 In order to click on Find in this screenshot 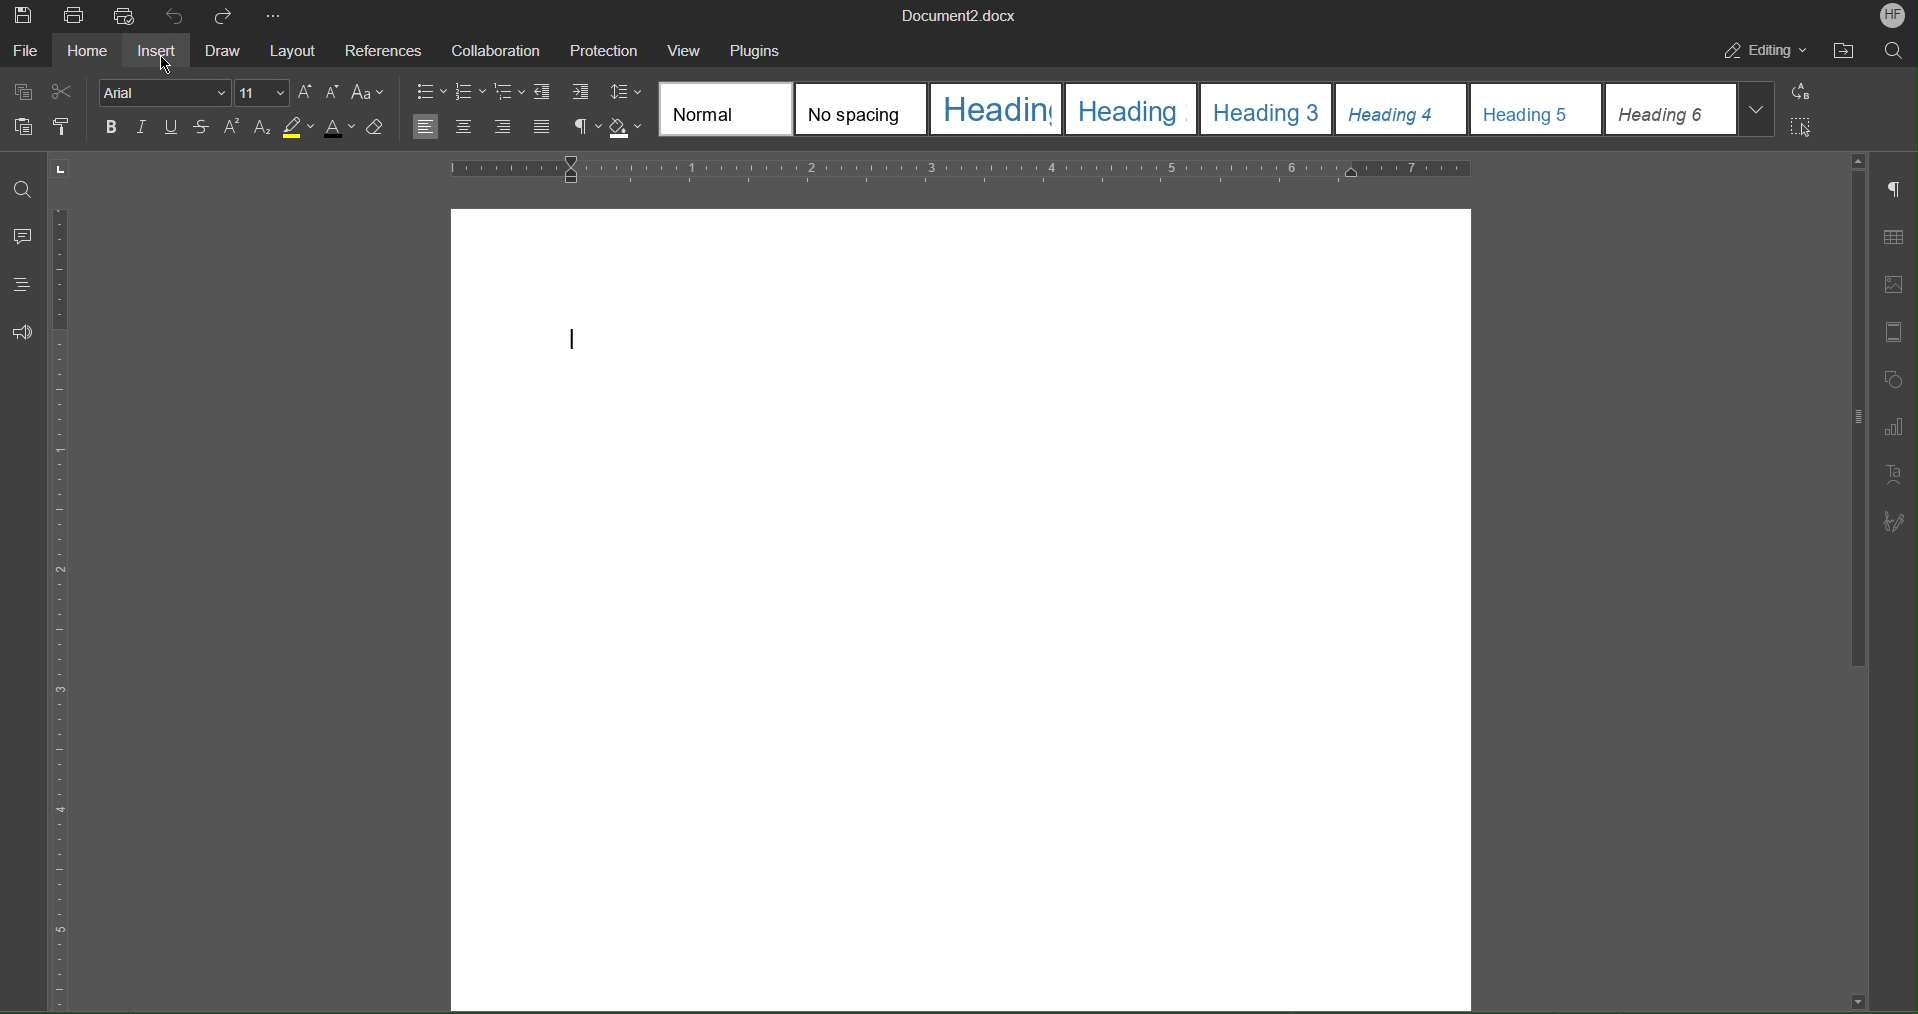, I will do `click(25, 190)`.